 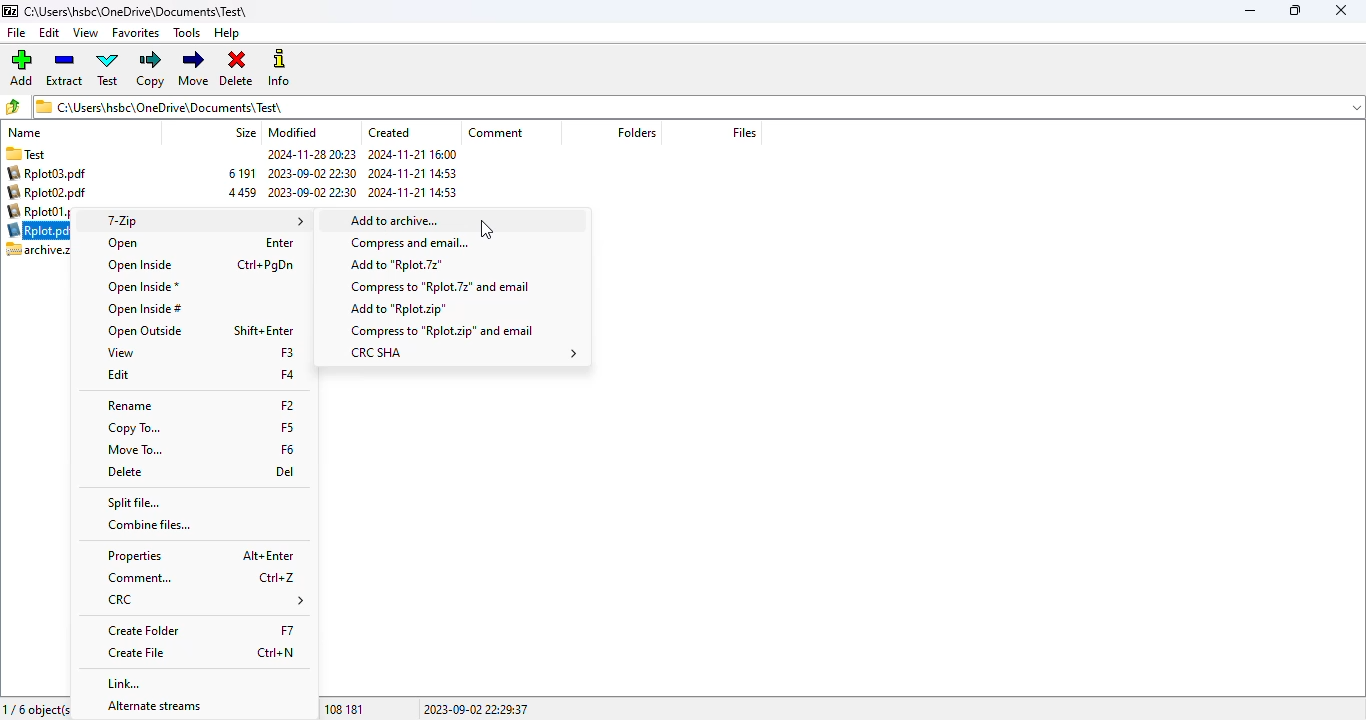 What do you see at coordinates (494, 132) in the screenshot?
I see `comment` at bounding box center [494, 132].